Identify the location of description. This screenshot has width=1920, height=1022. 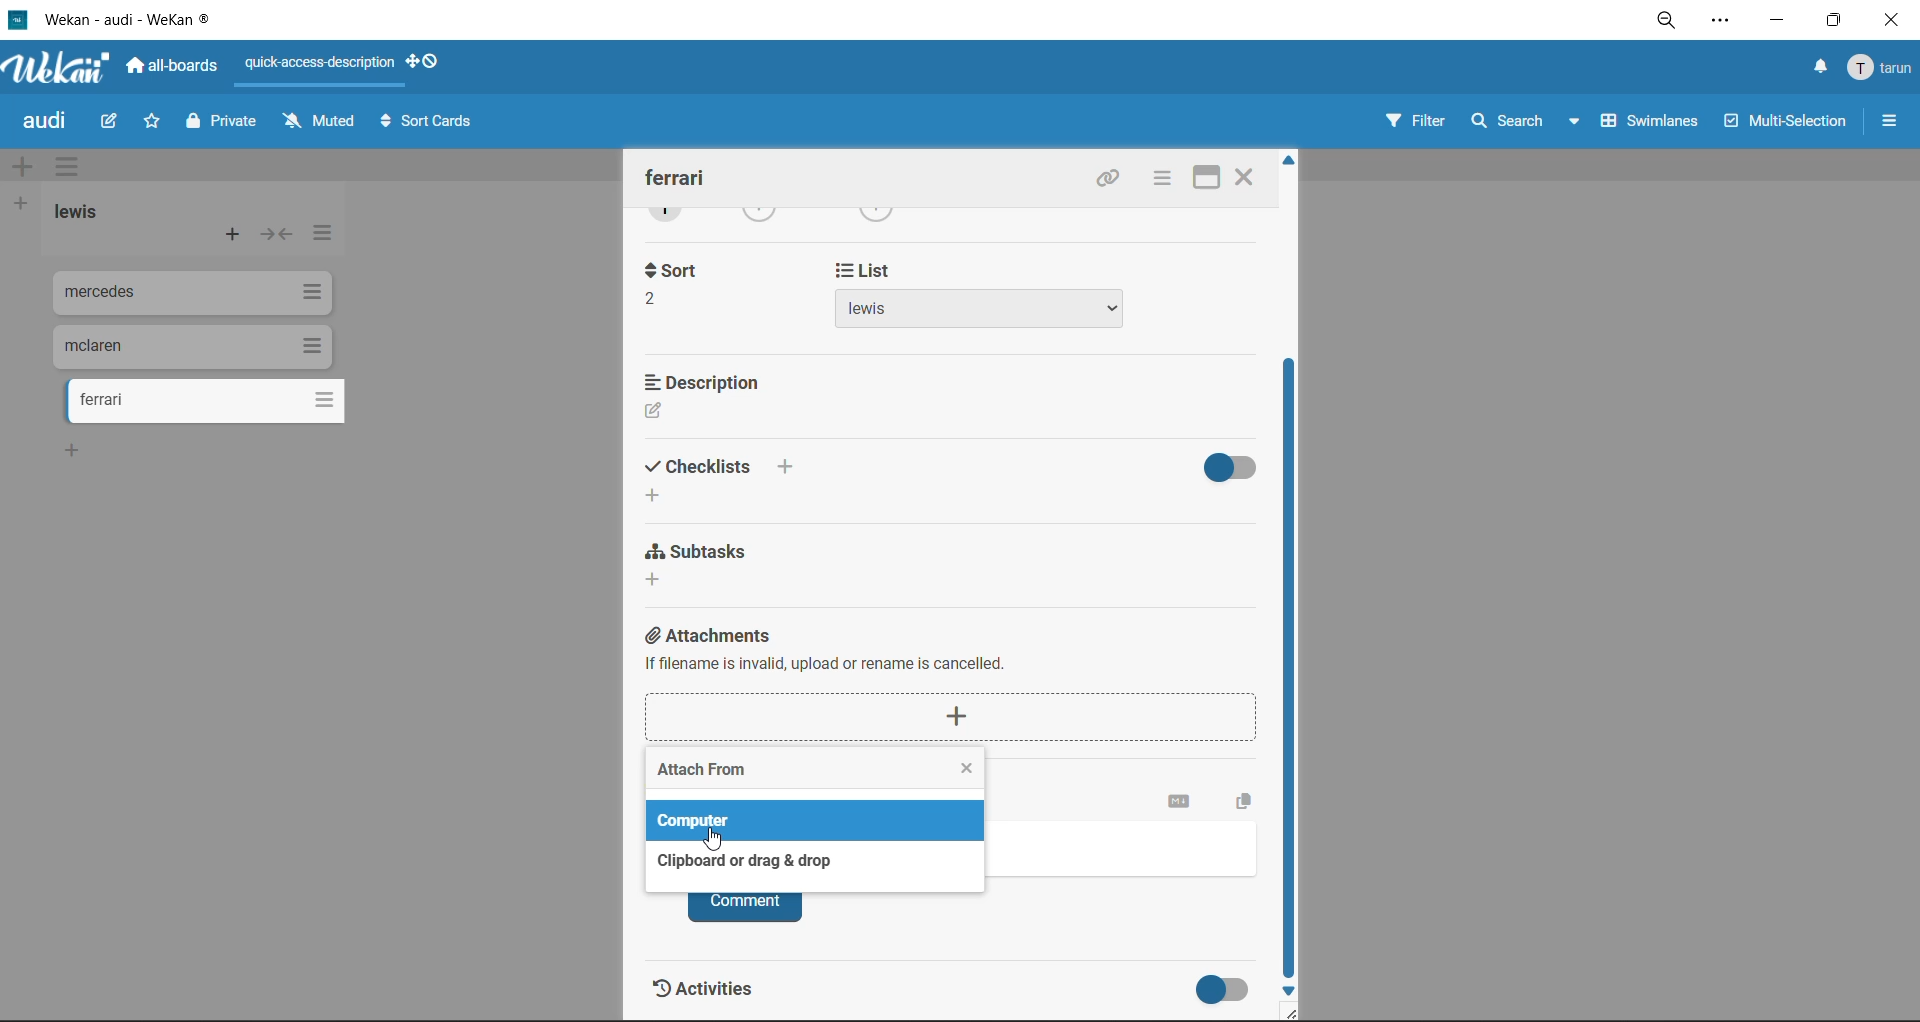
(718, 398).